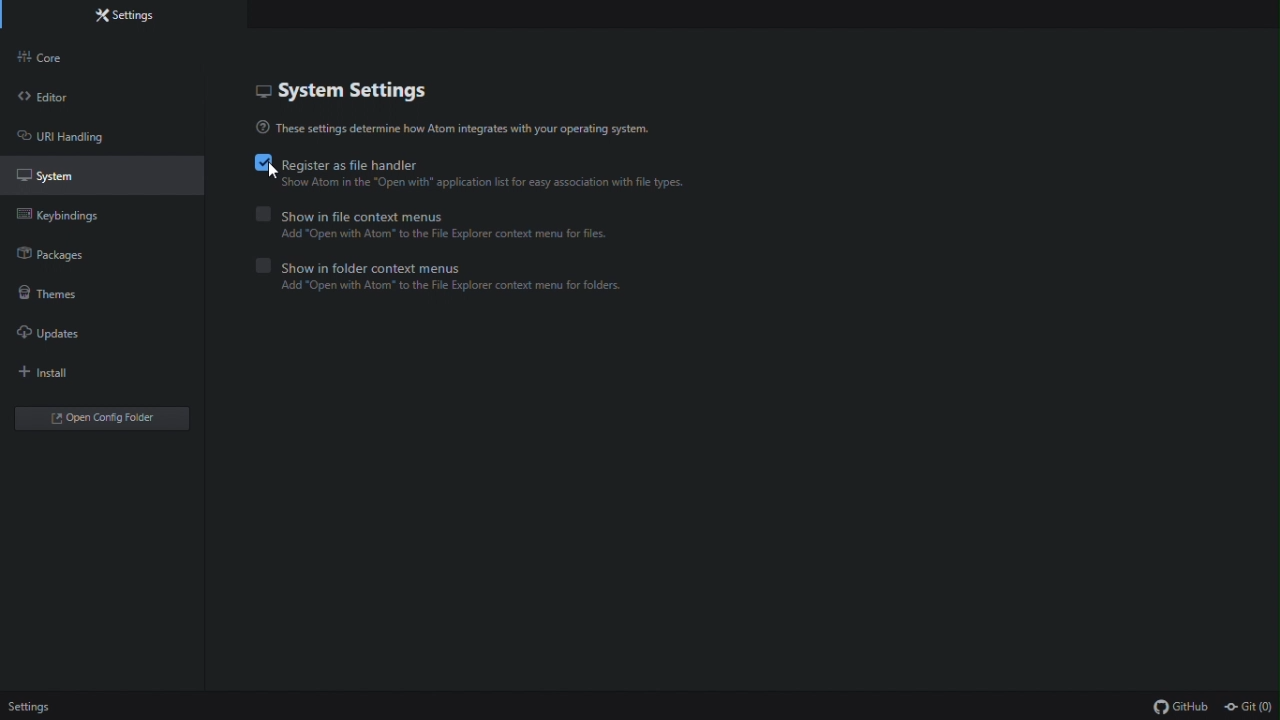 This screenshot has width=1280, height=720. Describe the element at coordinates (71, 181) in the screenshot. I see `System` at that location.